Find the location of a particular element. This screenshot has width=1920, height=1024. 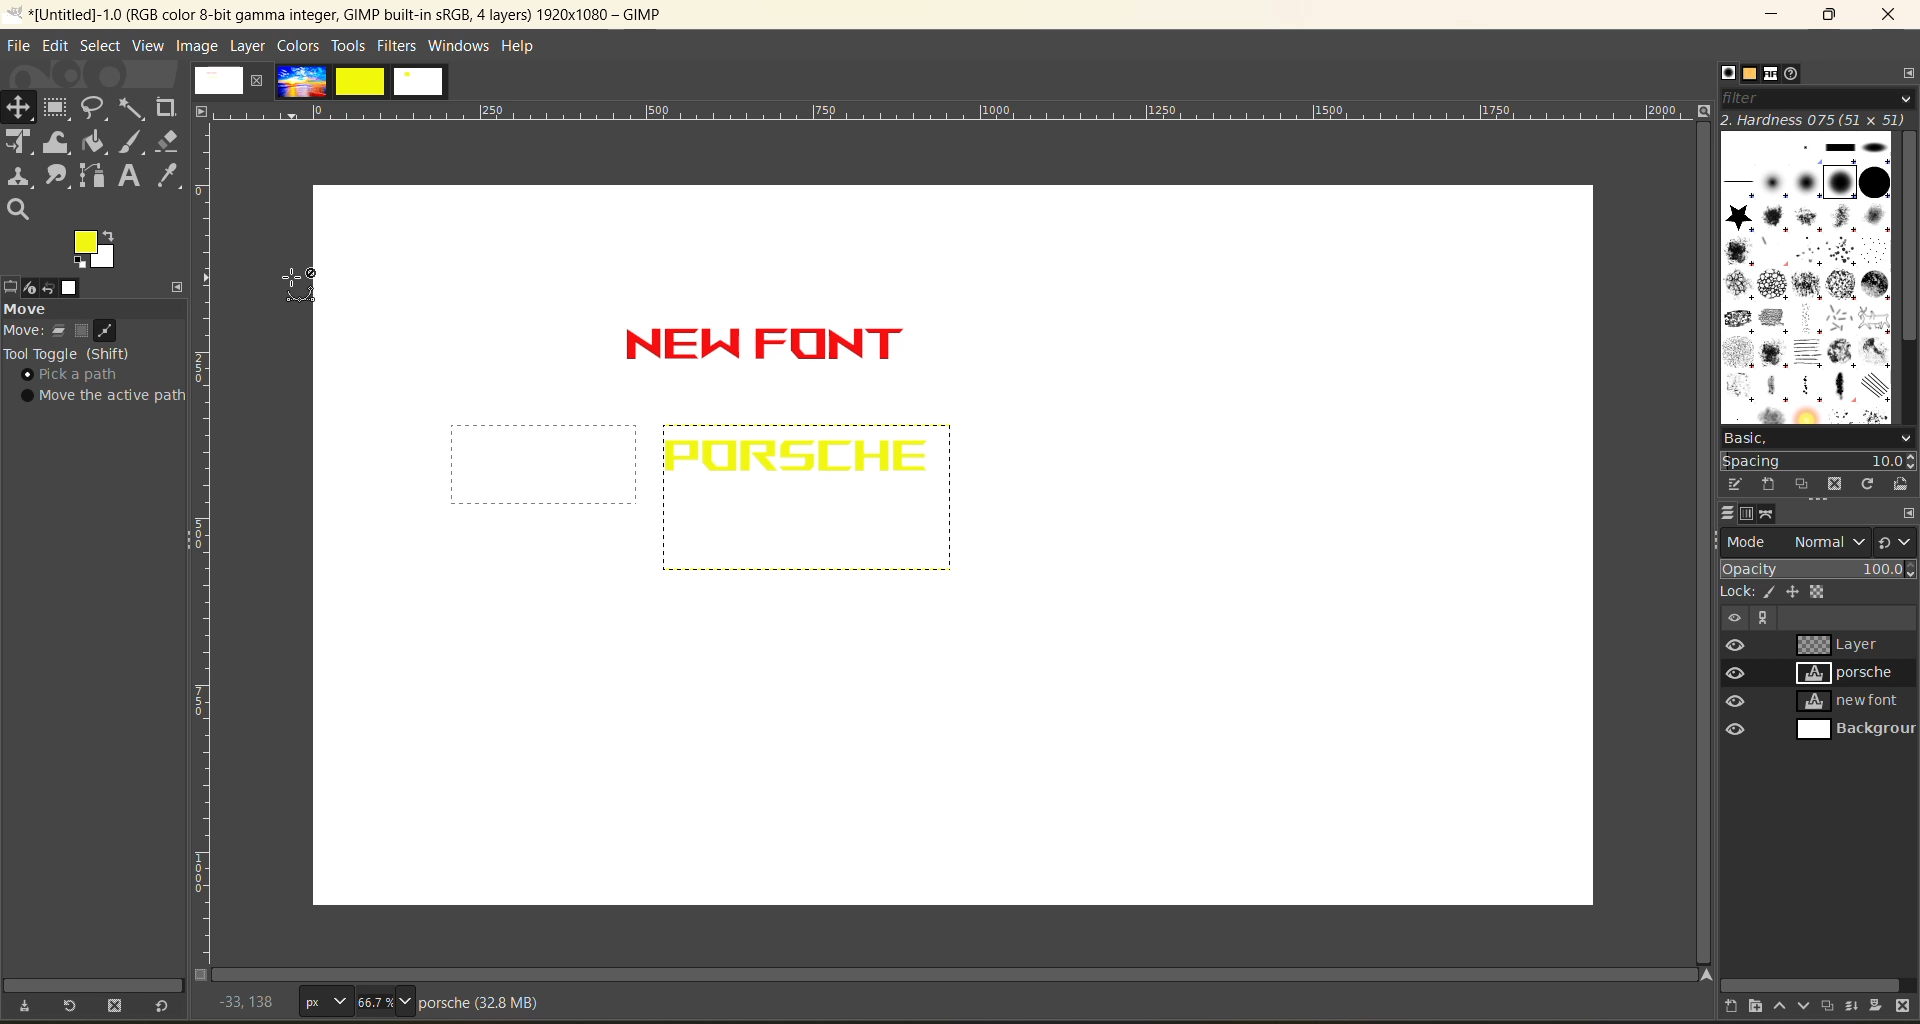

clone tool is located at coordinates (20, 178).